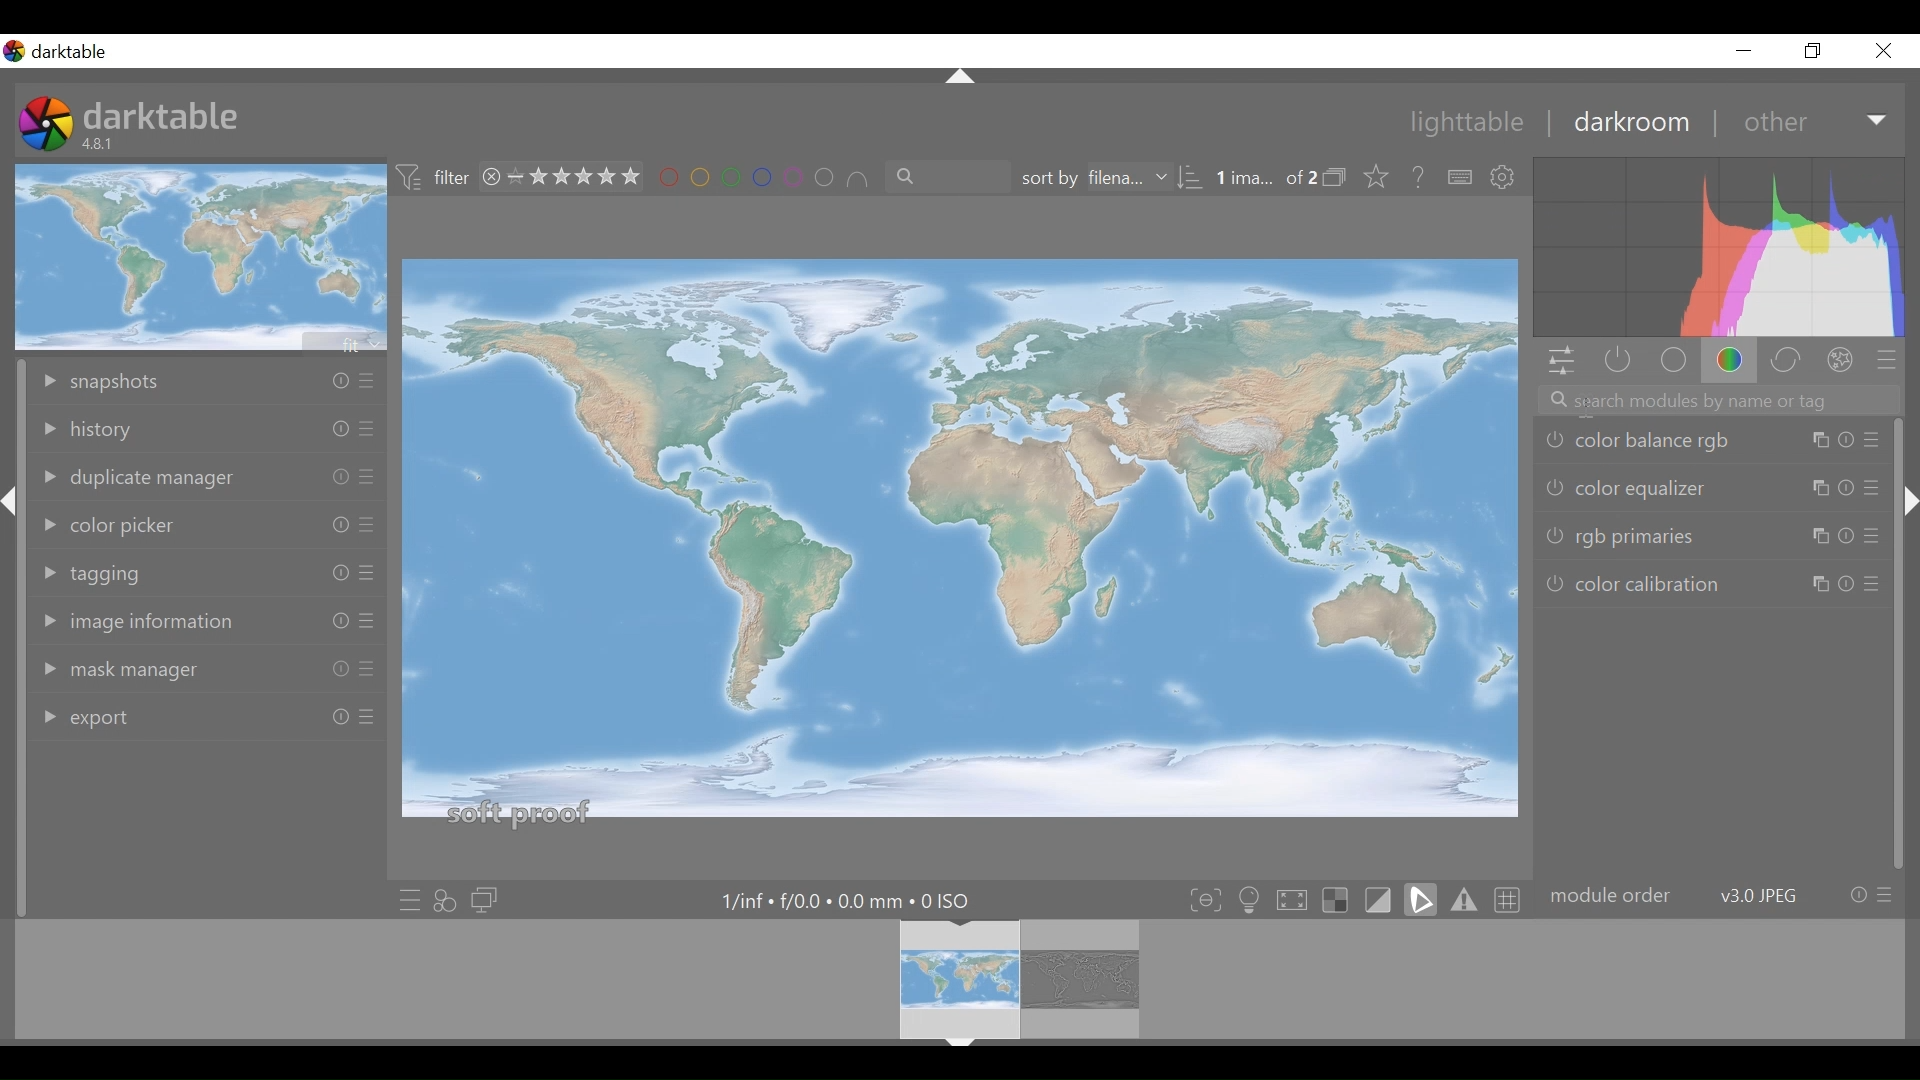  I want to click on toggle high quality processing, so click(1291, 897).